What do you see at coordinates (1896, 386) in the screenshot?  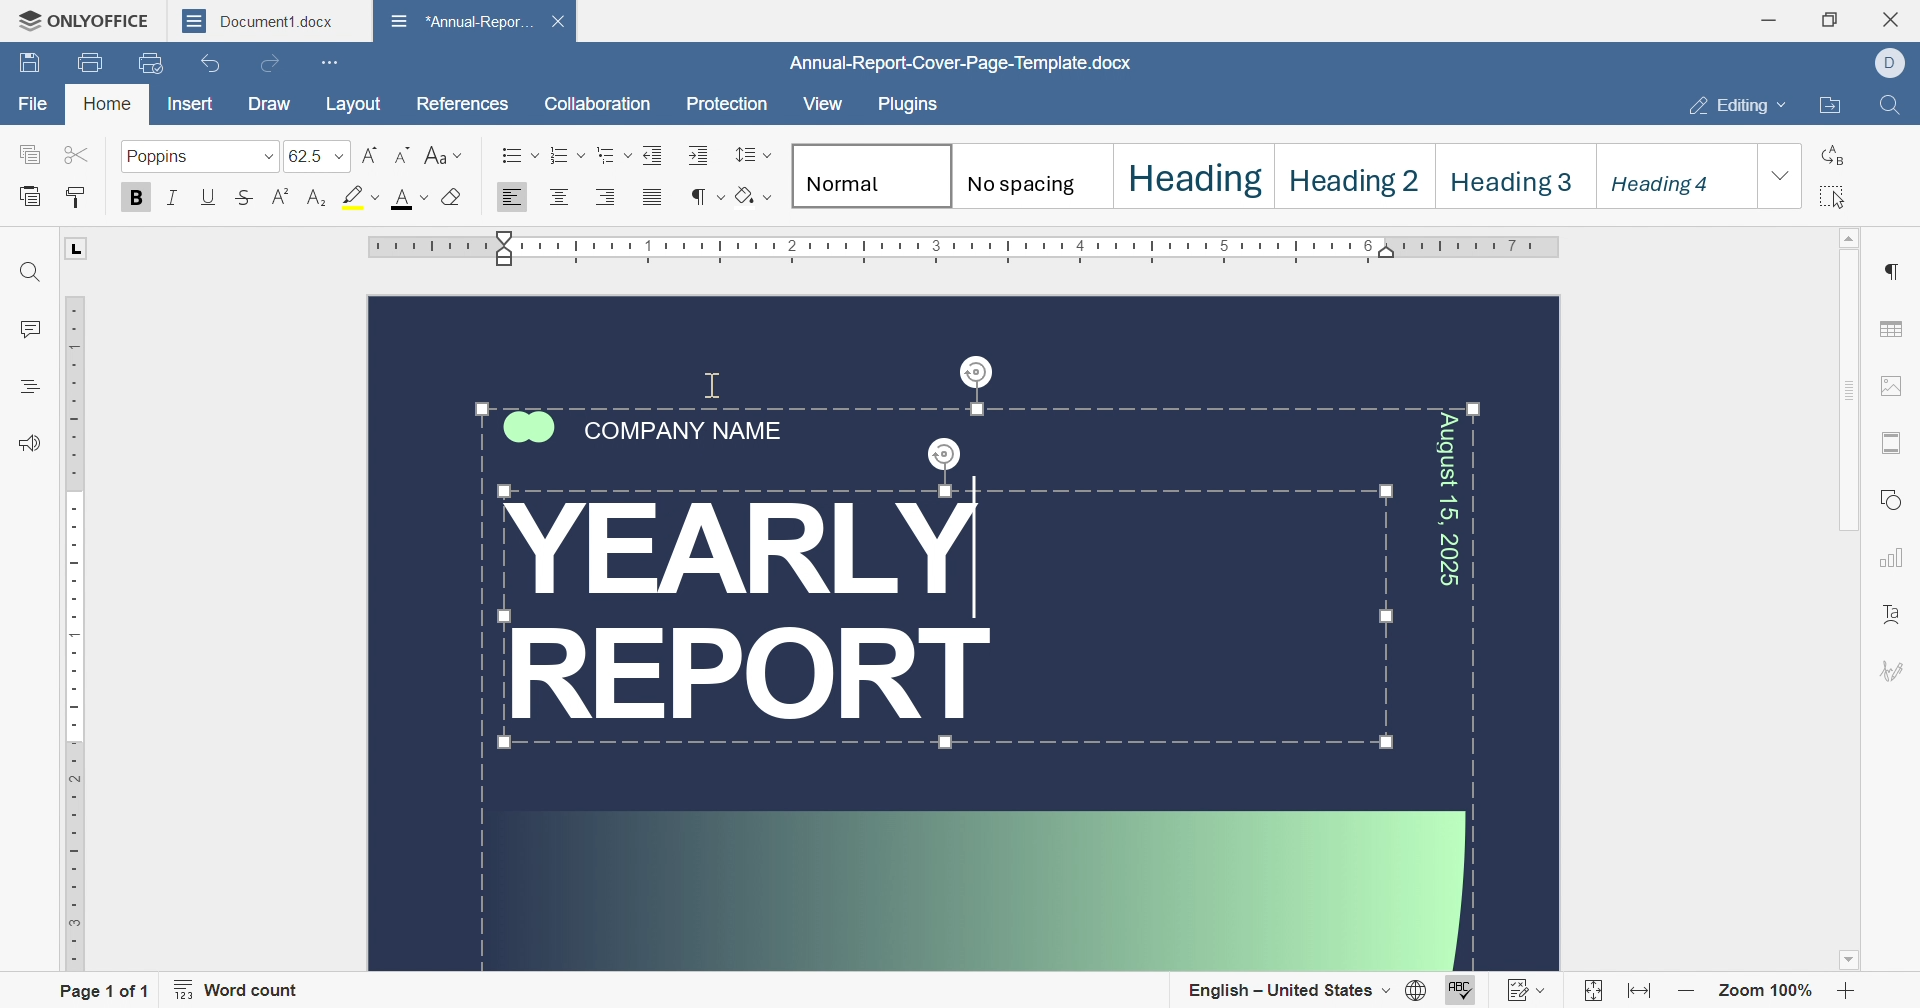 I see `image settings` at bounding box center [1896, 386].